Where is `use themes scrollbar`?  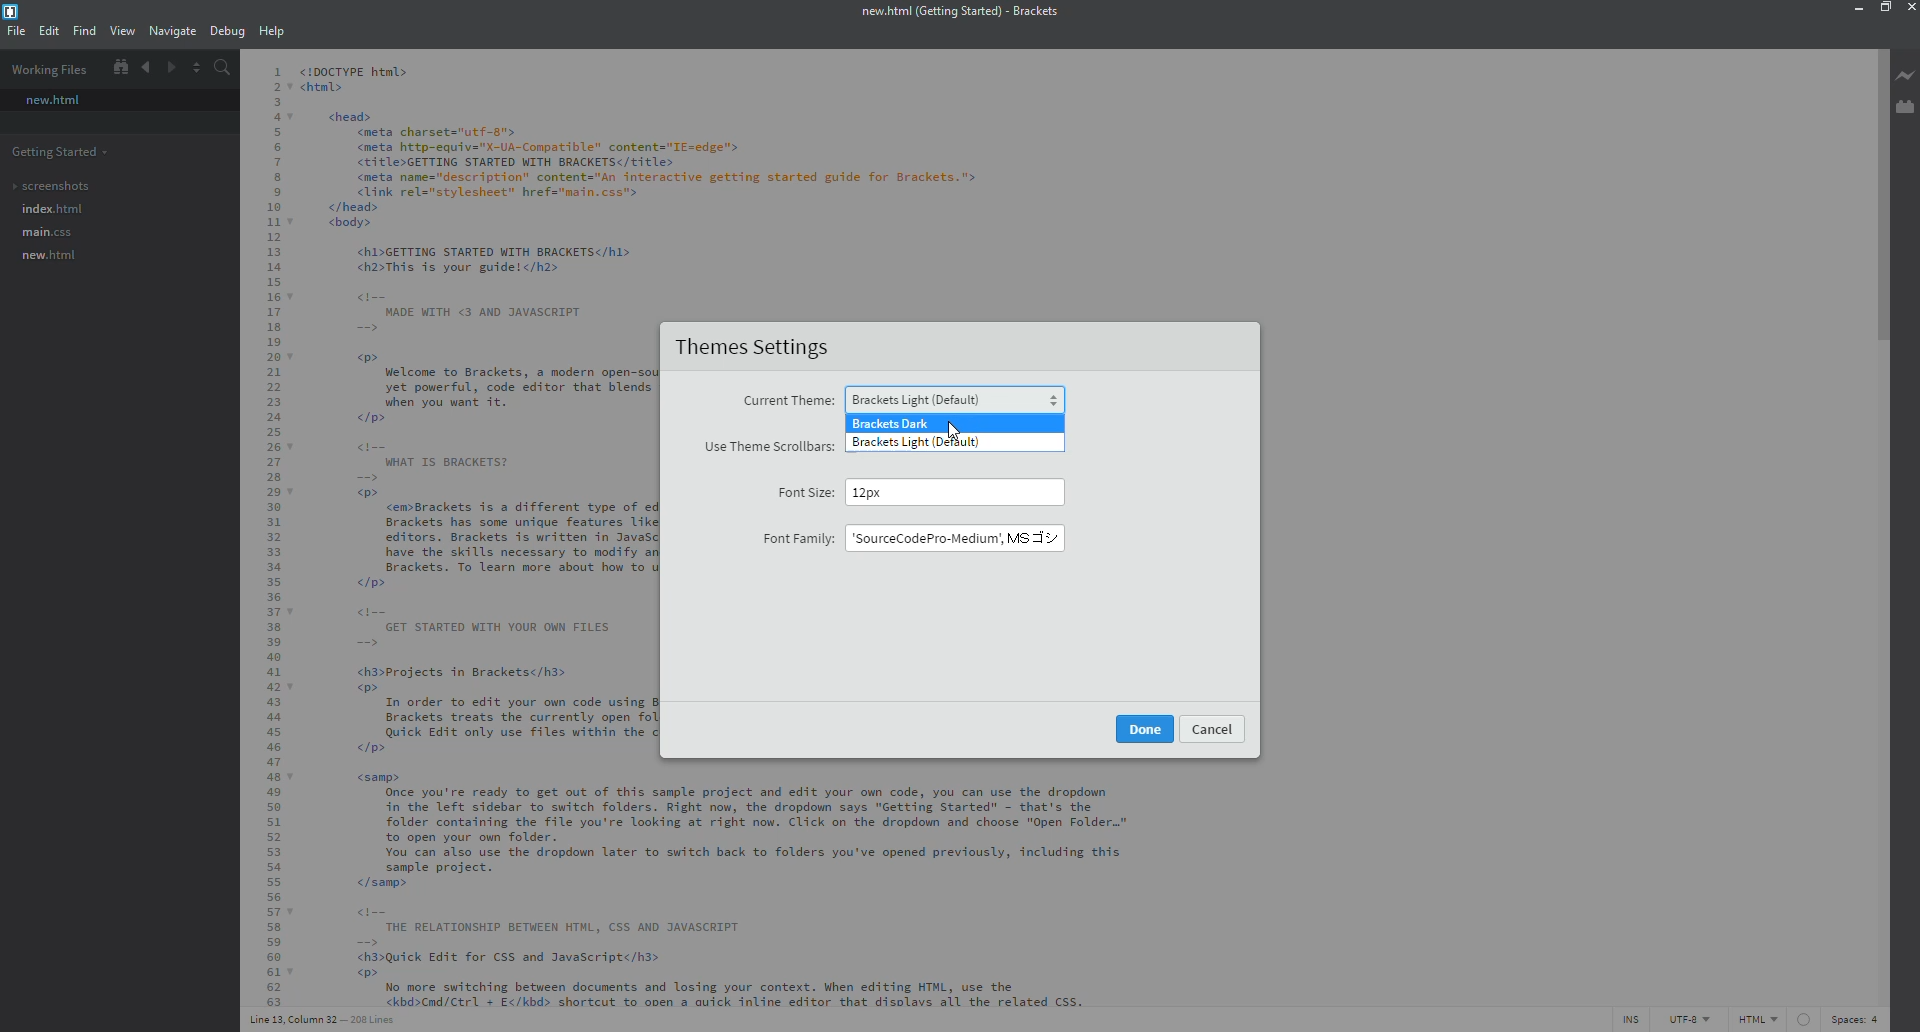 use themes scrollbar is located at coordinates (765, 447).